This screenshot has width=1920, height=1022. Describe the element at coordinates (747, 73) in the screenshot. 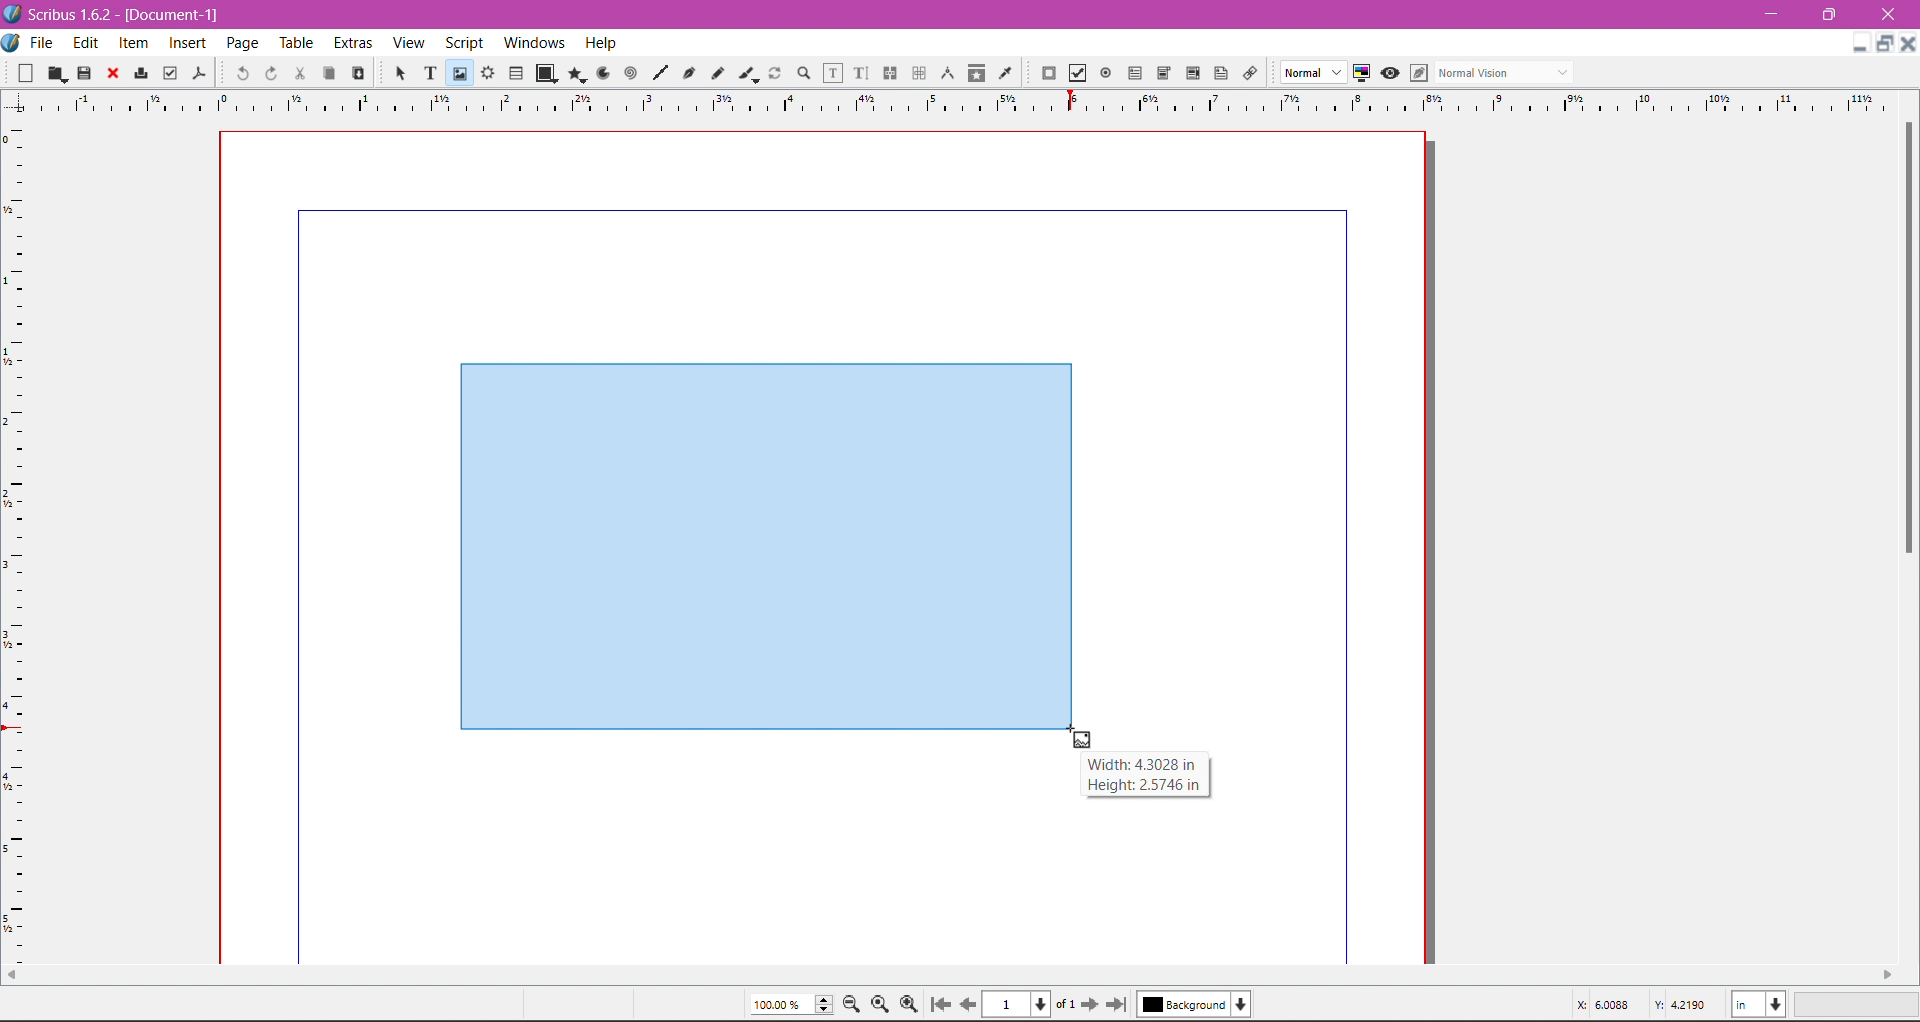

I see `Calligraphic Line` at that location.